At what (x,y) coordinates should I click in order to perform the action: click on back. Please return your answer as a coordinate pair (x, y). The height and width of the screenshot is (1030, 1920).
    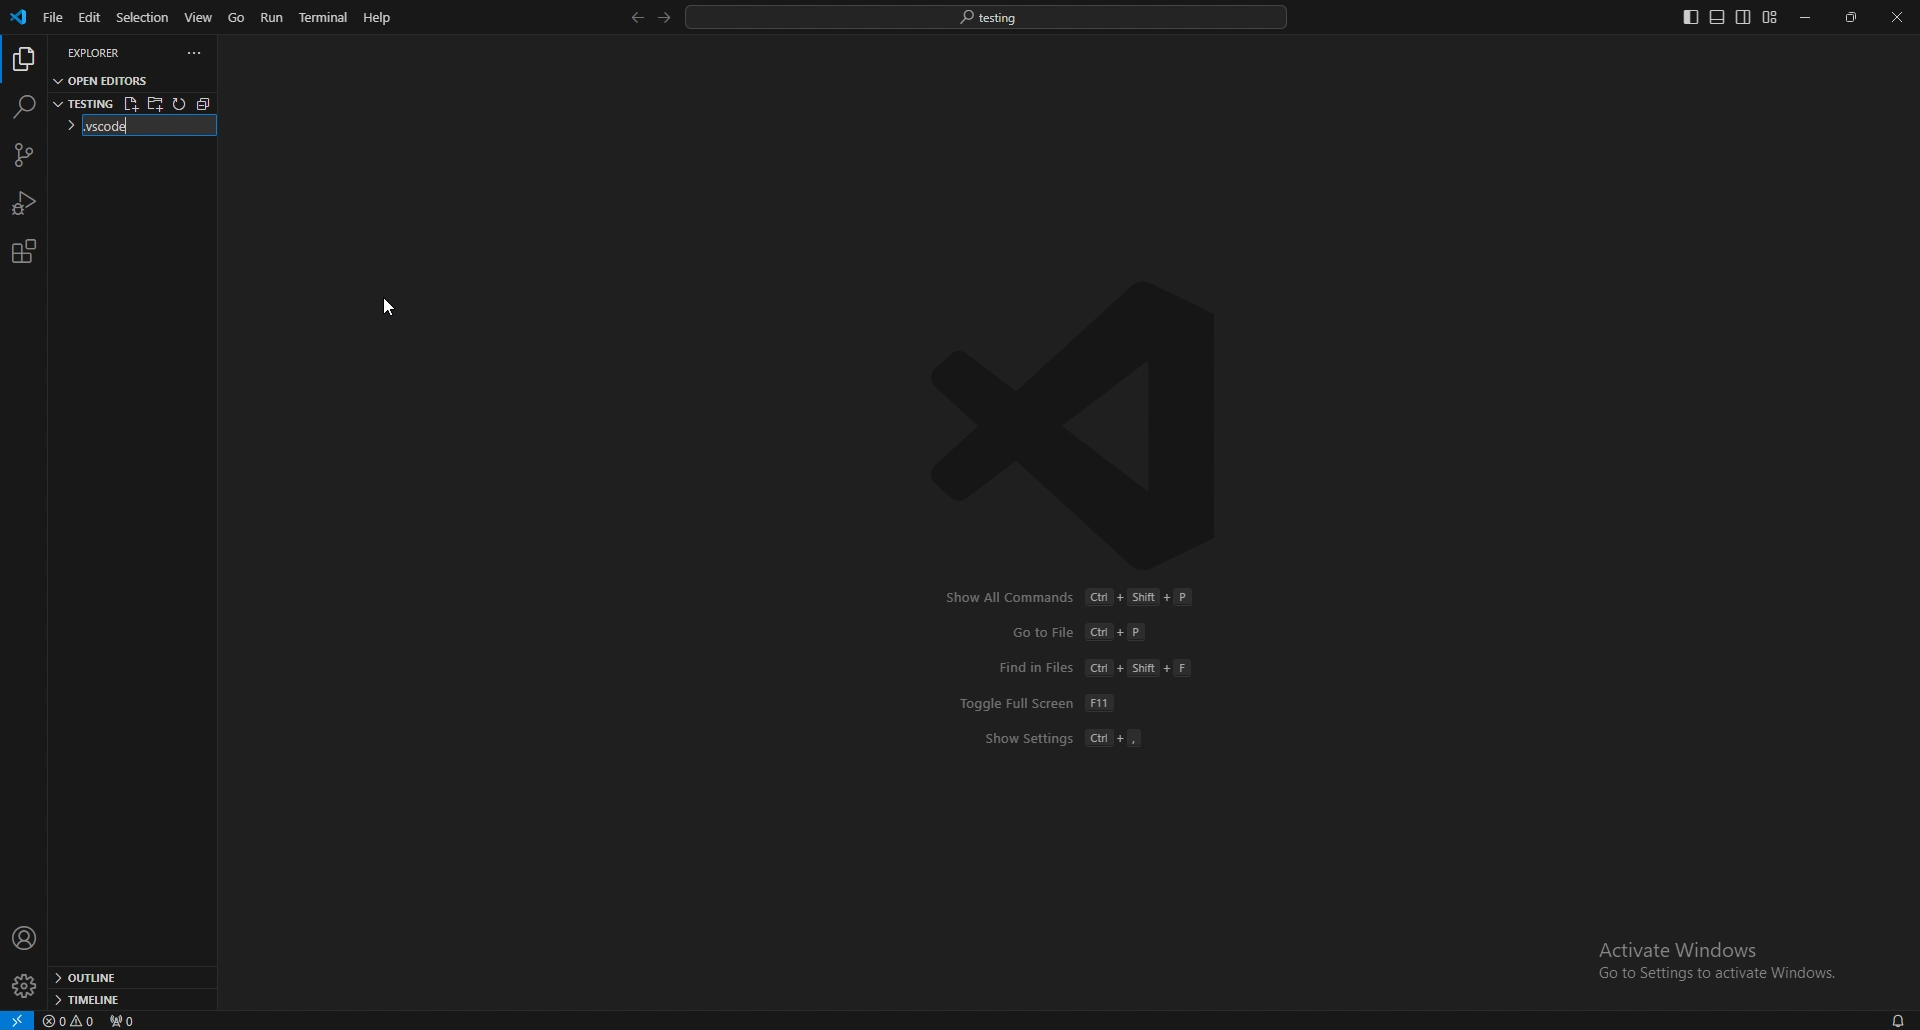
    Looking at the image, I should click on (633, 18).